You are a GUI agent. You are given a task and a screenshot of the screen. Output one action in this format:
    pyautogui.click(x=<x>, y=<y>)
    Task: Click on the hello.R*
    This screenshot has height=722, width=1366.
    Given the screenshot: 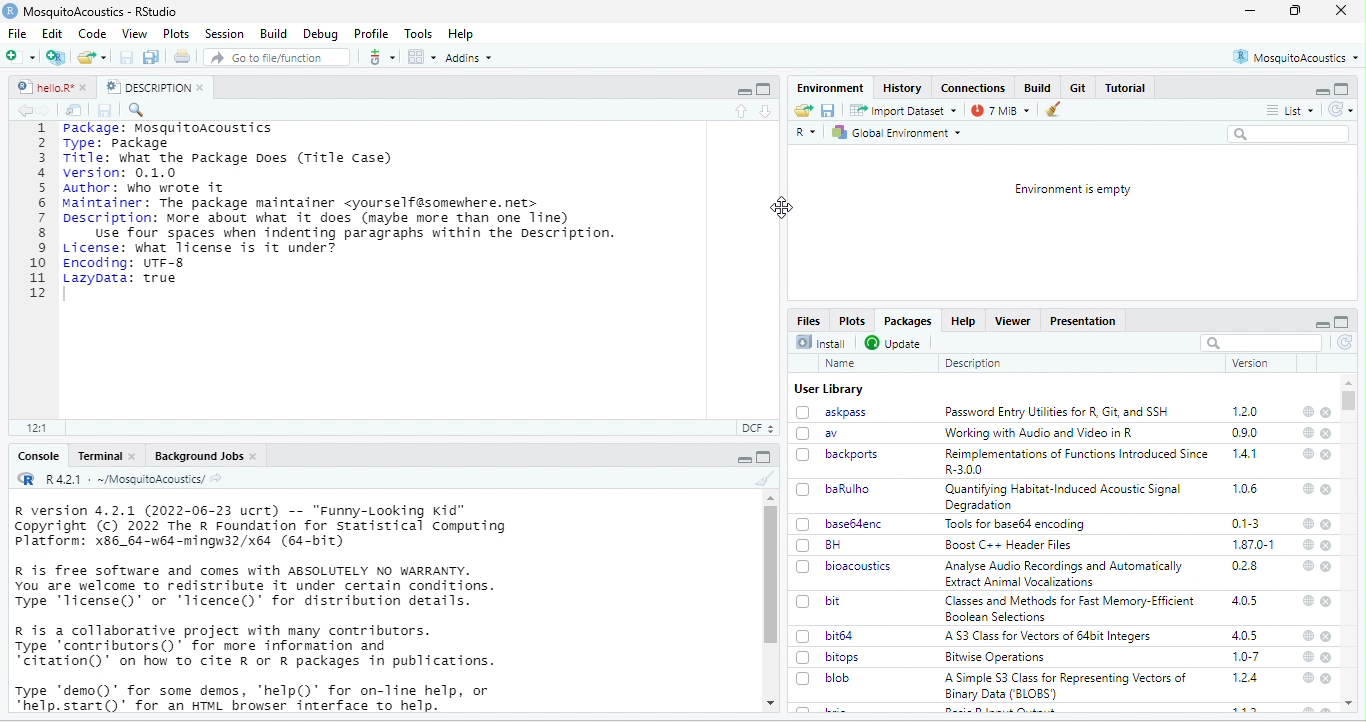 What is the action you would take?
    pyautogui.click(x=51, y=87)
    